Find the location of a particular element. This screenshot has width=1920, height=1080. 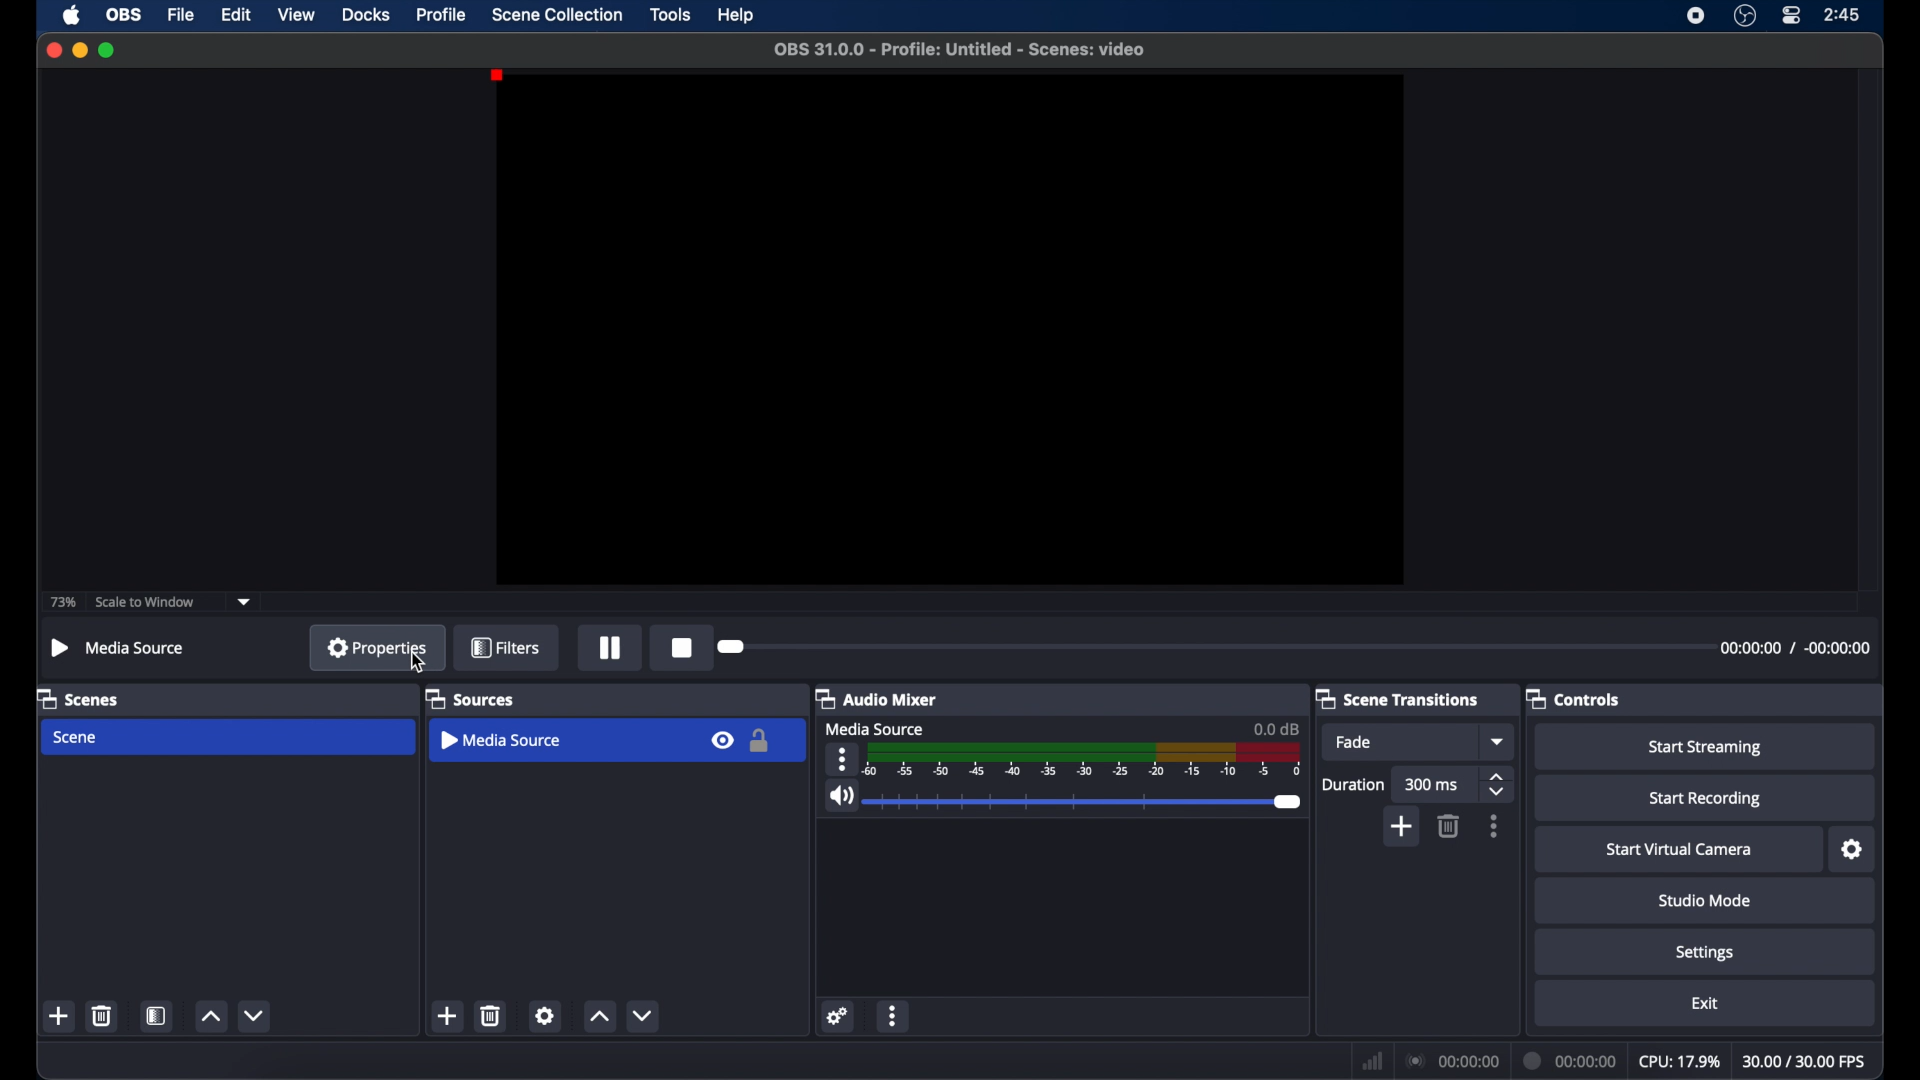

exit is located at coordinates (1705, 1003).